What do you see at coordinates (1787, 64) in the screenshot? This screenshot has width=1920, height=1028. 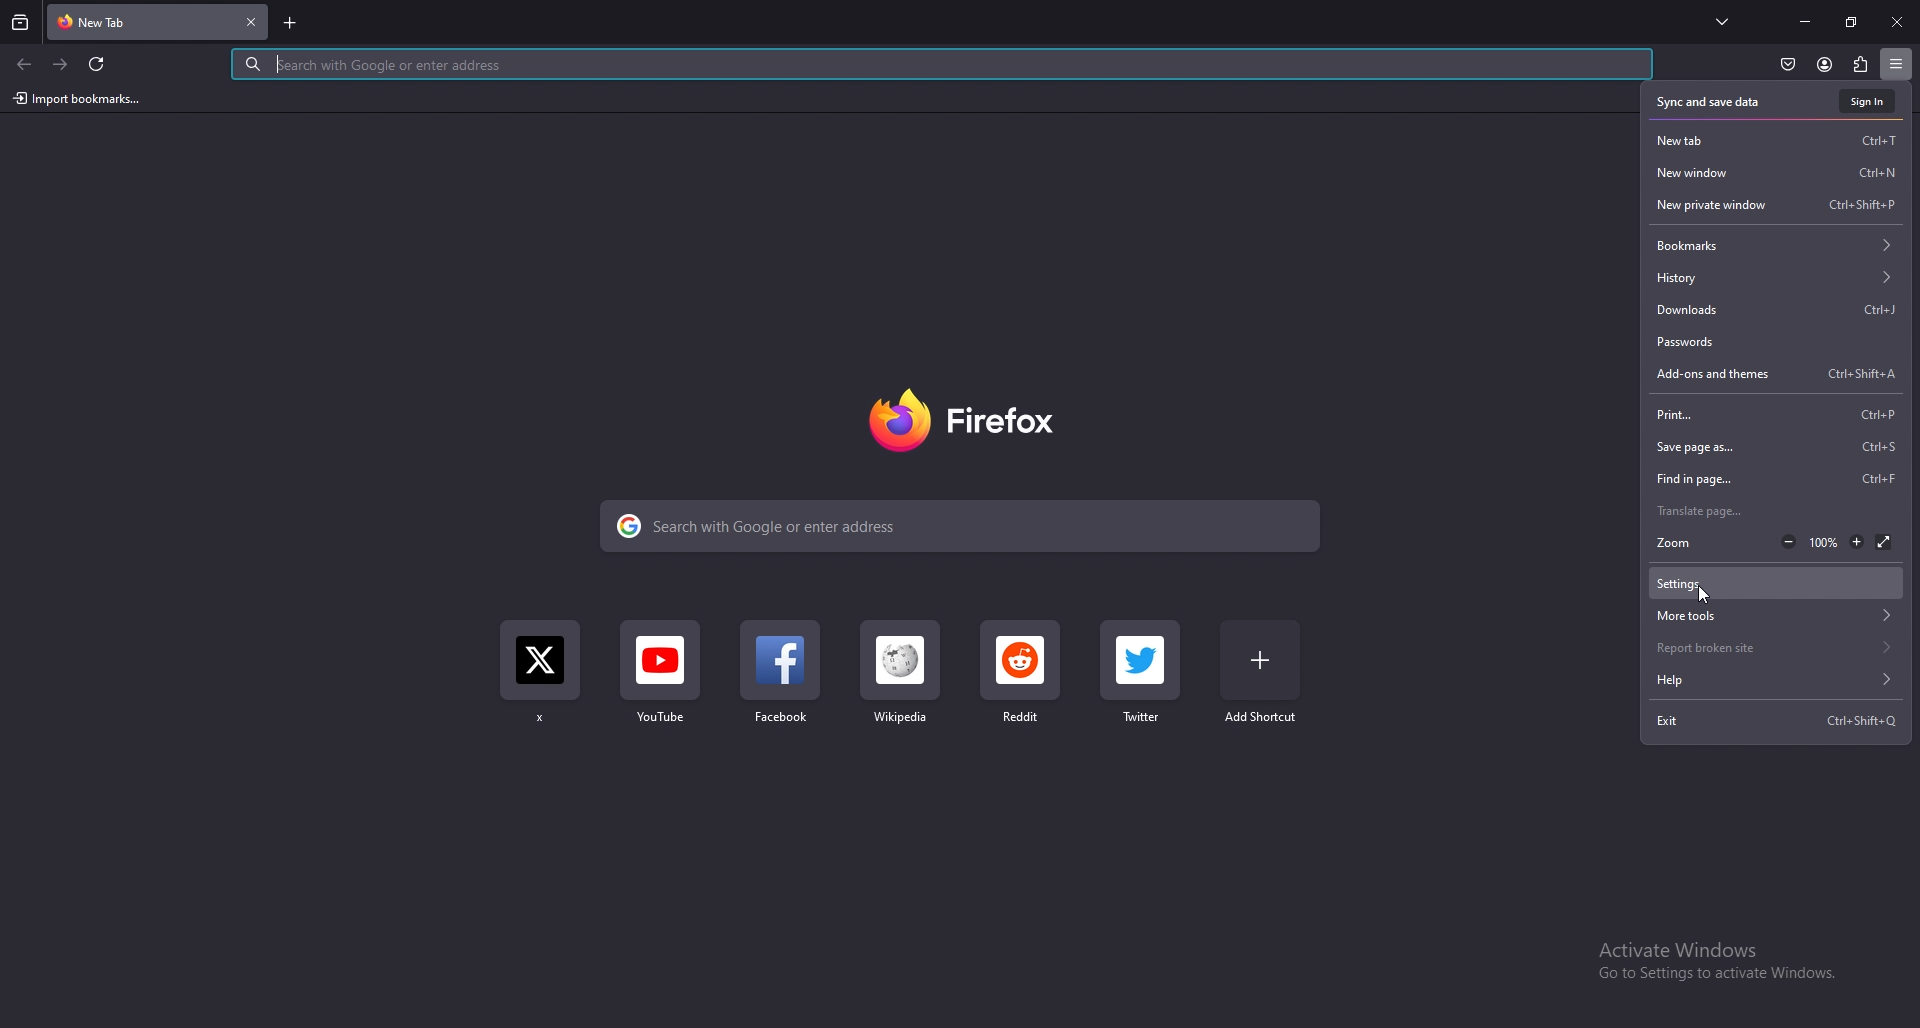 I see `pocket` at bounding box center [1787, 64].